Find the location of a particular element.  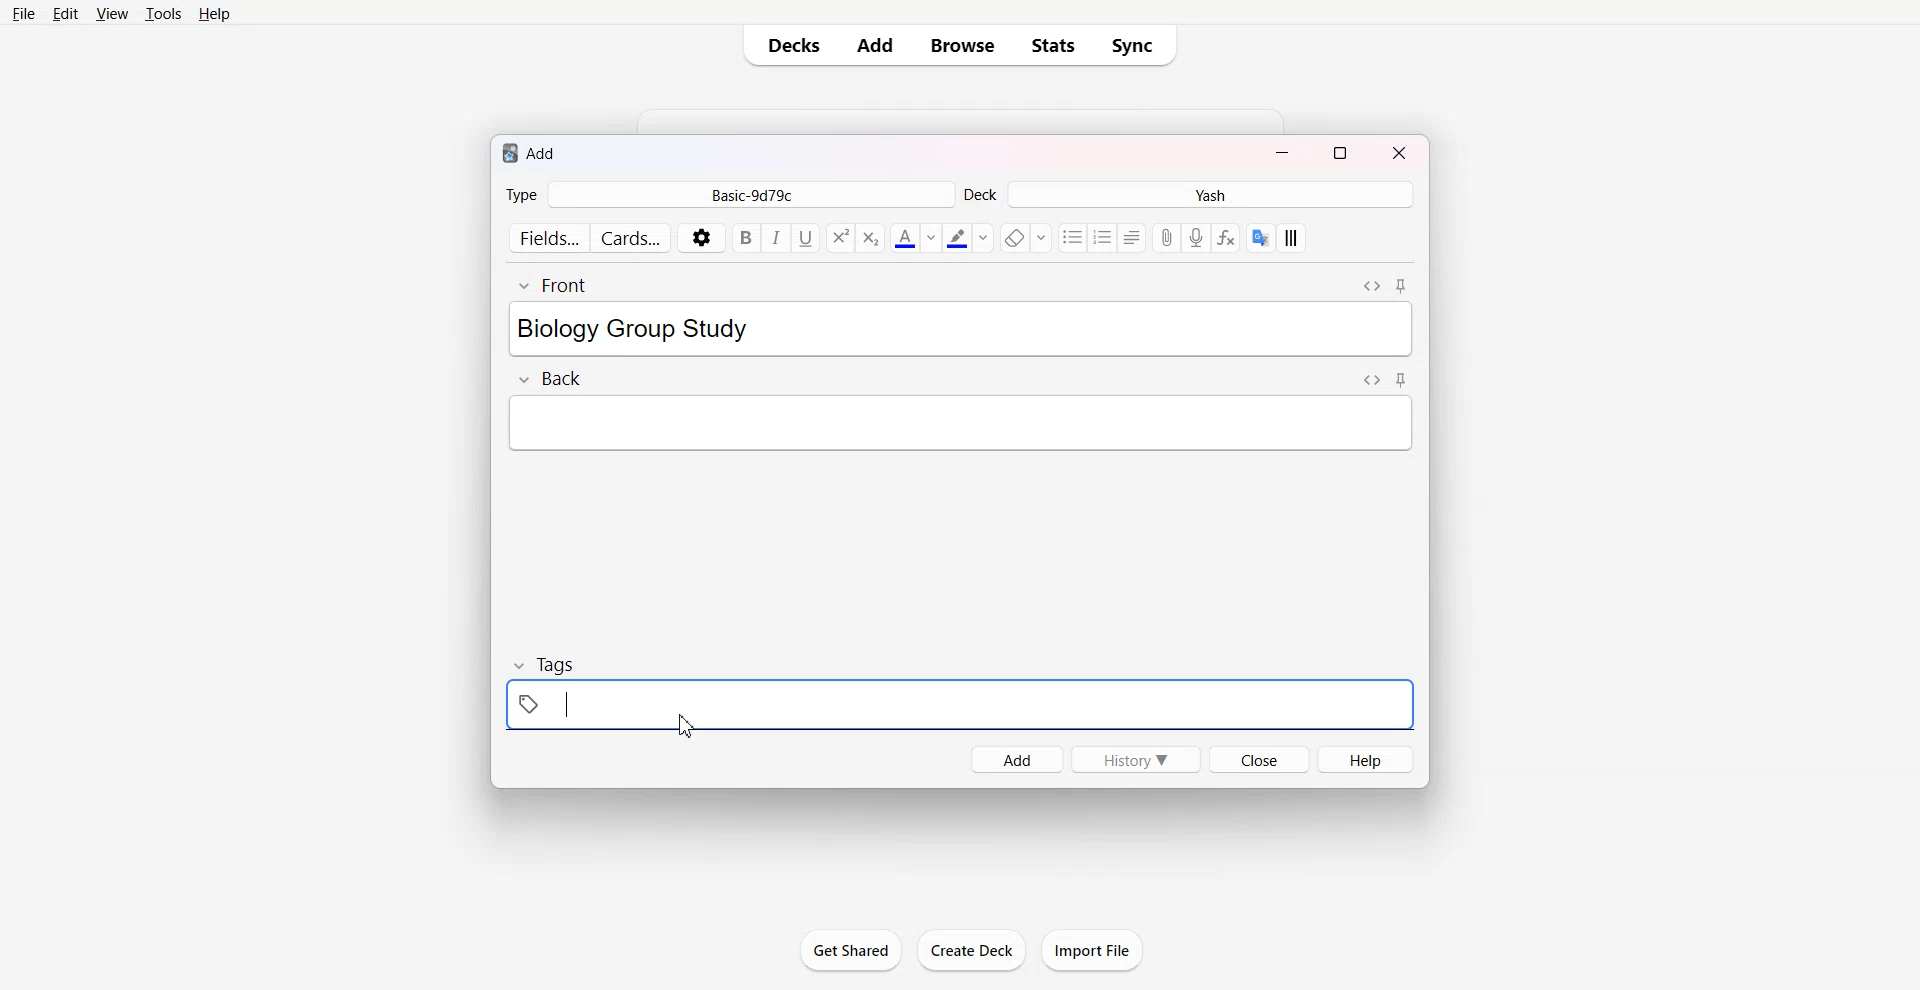

Create Deck is located at coordinates (971, 950).